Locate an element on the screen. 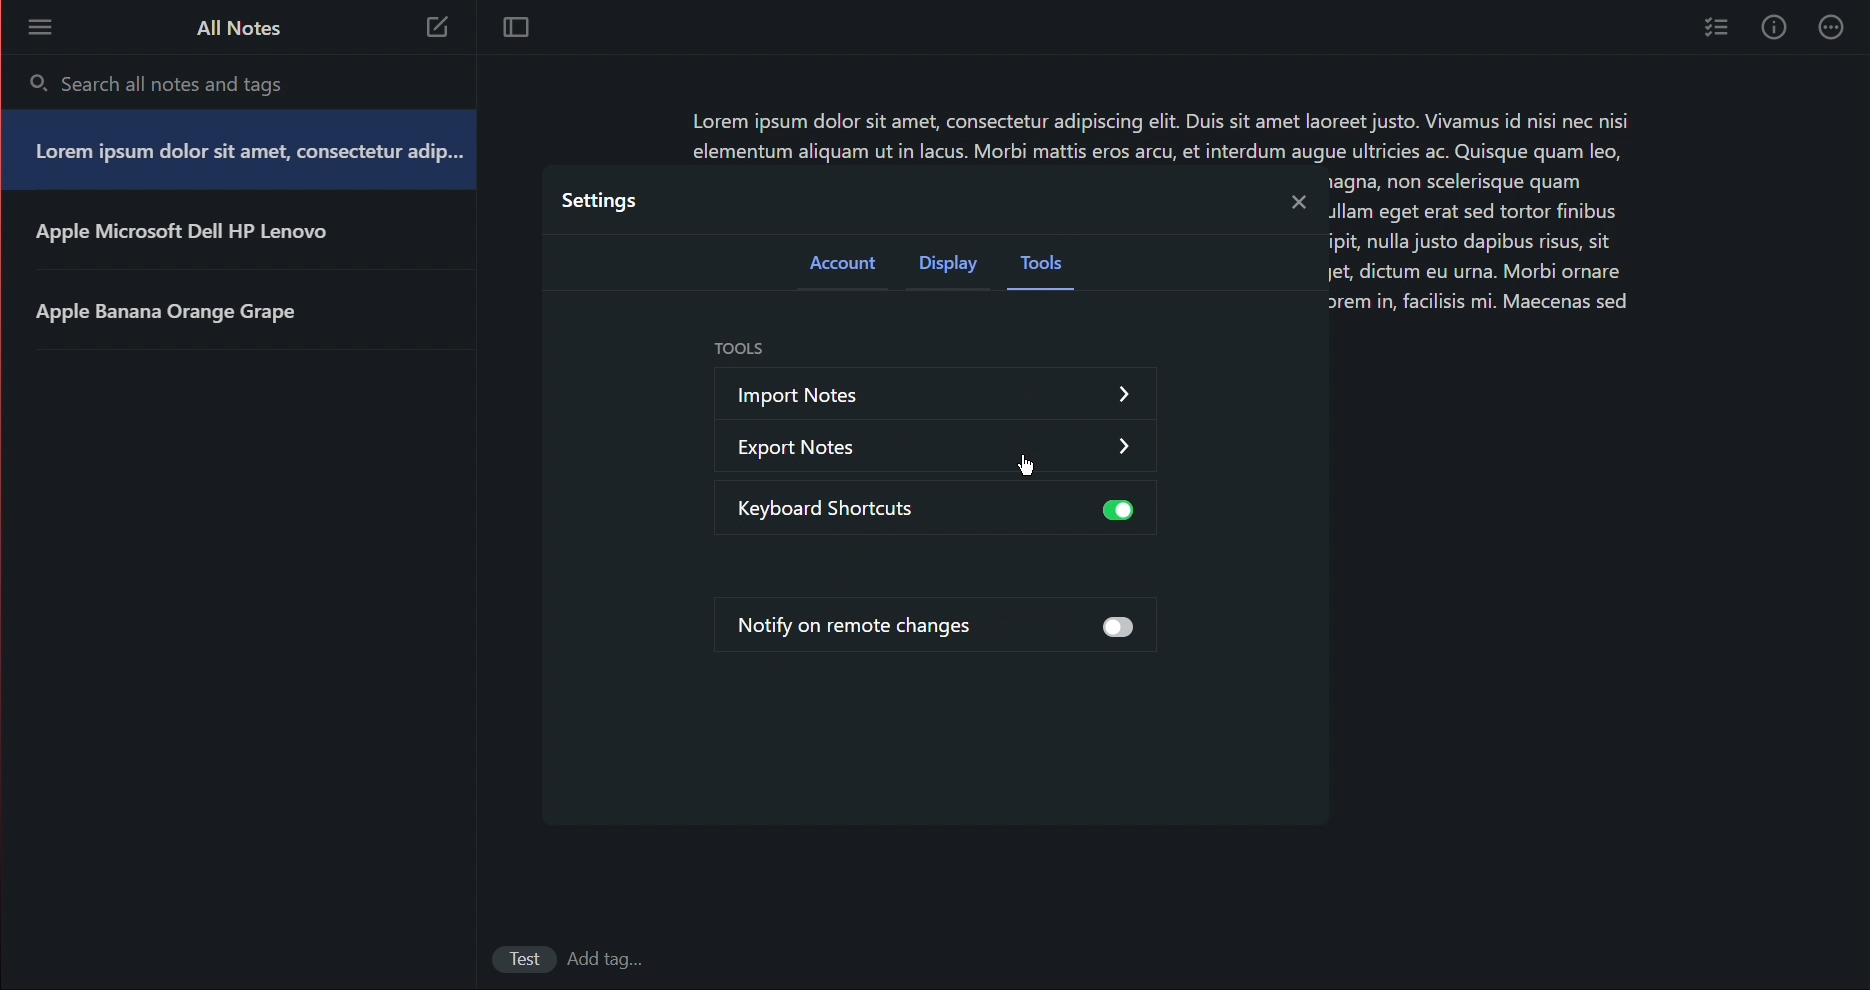 This screenshot has width=1870, height=990. More is located at coordinates (1834, 29).